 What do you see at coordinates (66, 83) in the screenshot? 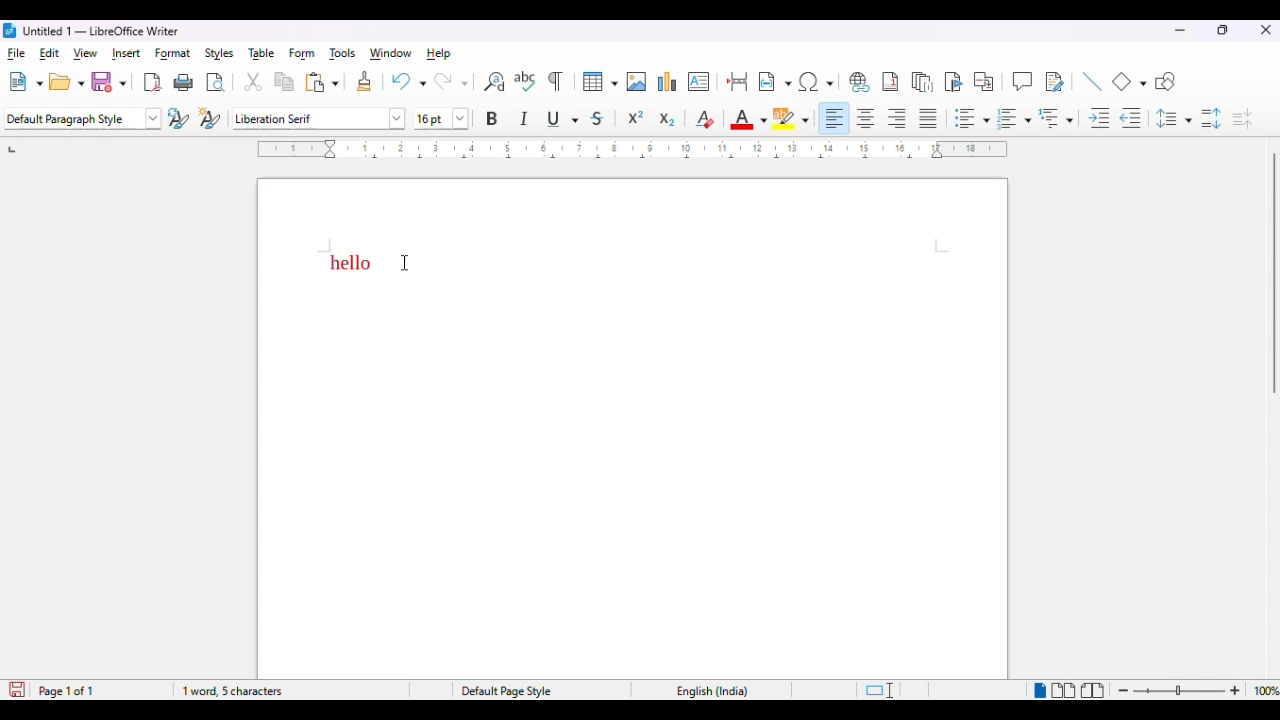
I see `open` at bounding box center [66, 83].